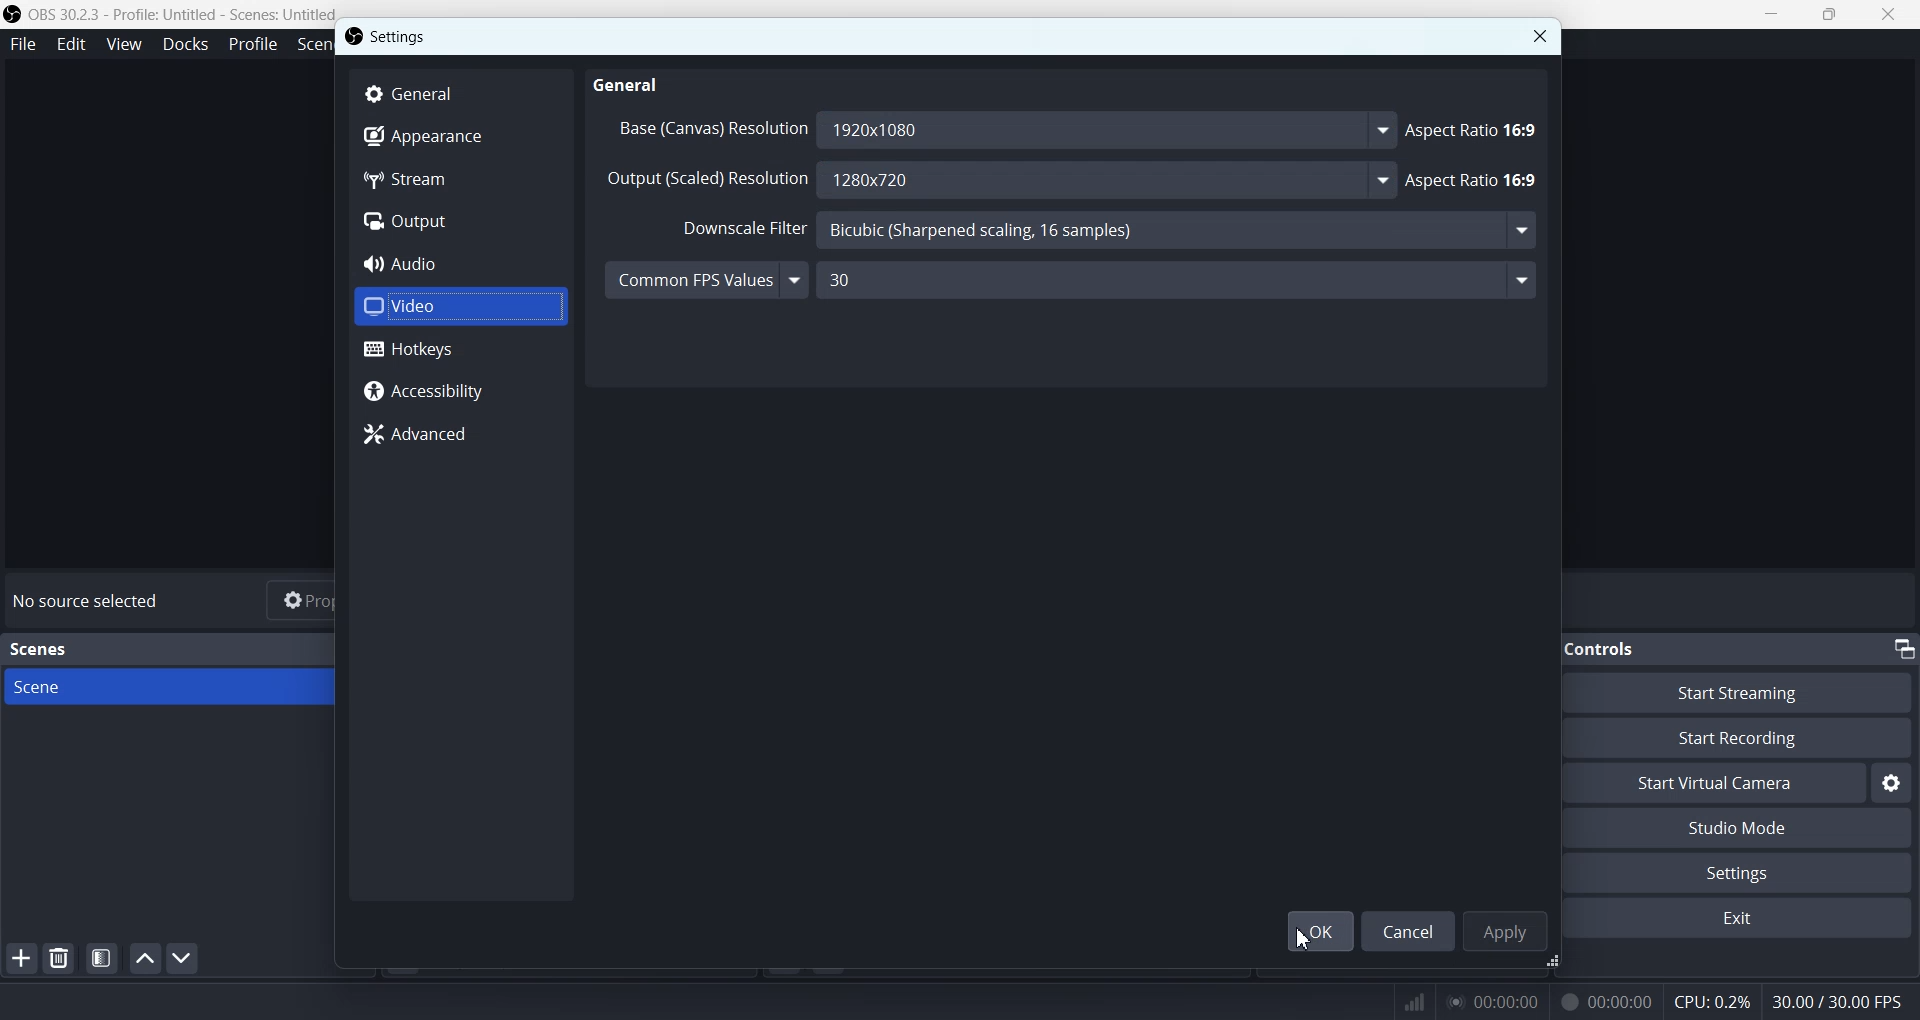 Image resolution: width=1920 pixels, height=1020 pixels. I want to click on Stream, so click(460, 181).